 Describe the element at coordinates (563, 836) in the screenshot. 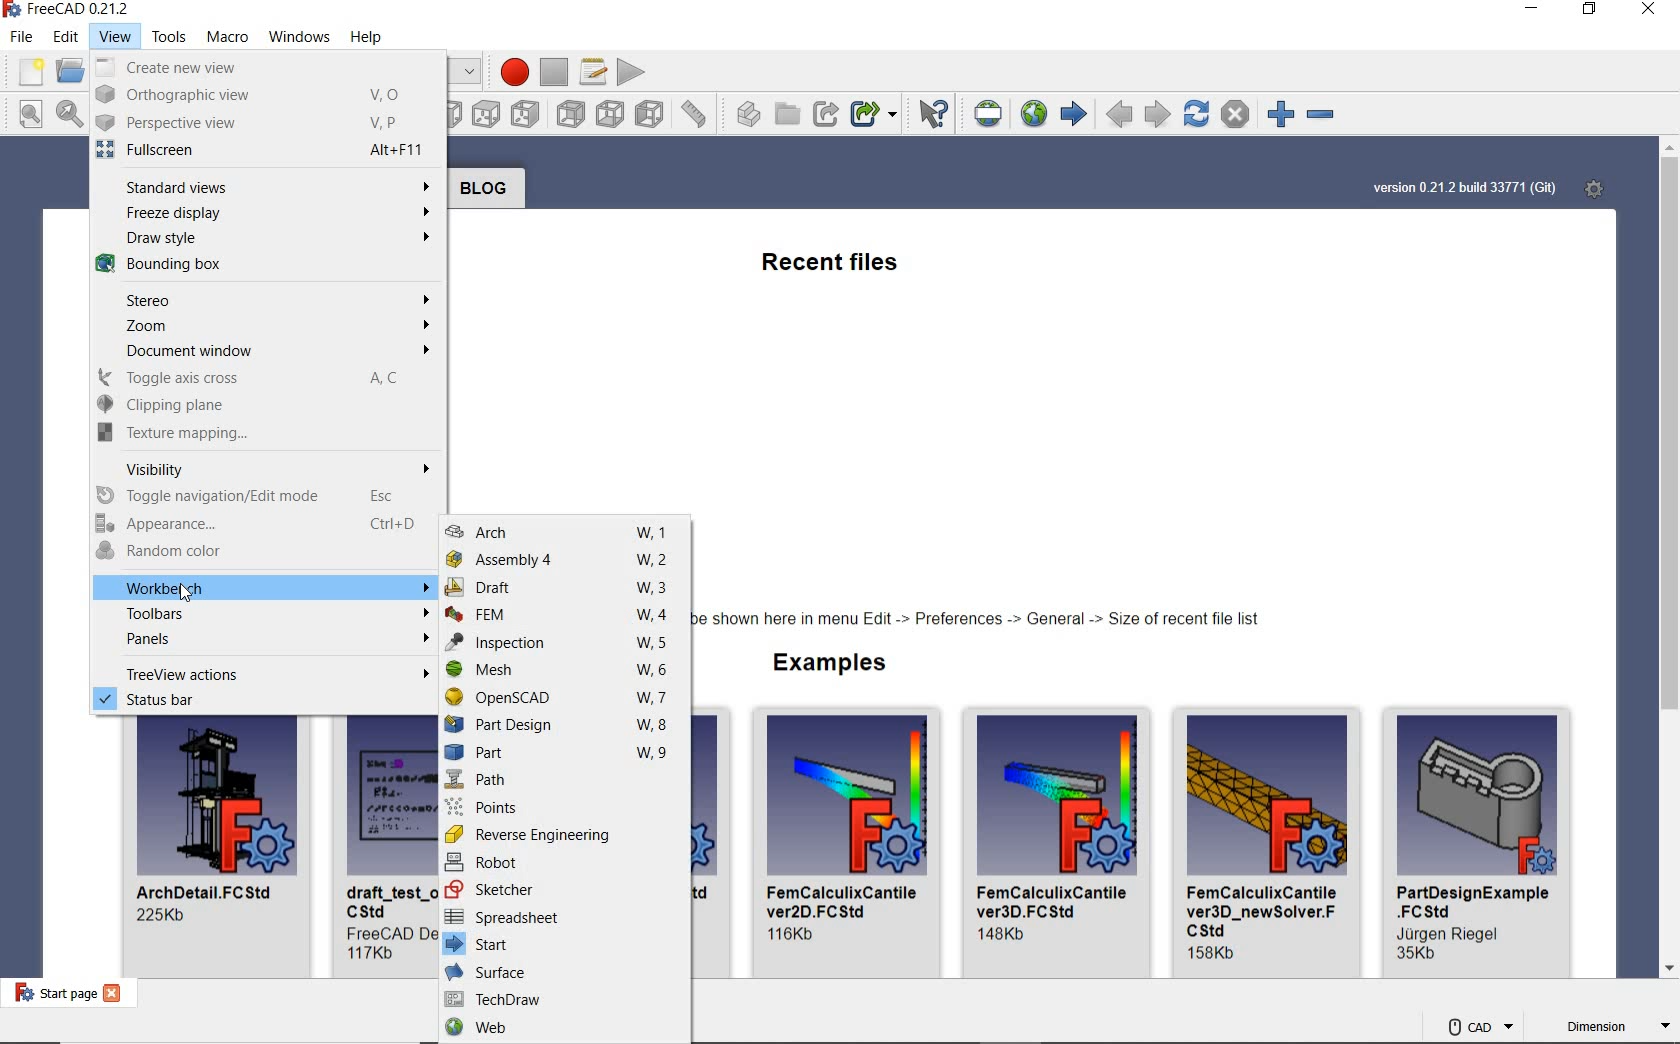

I see `reverse engineering` at that location.